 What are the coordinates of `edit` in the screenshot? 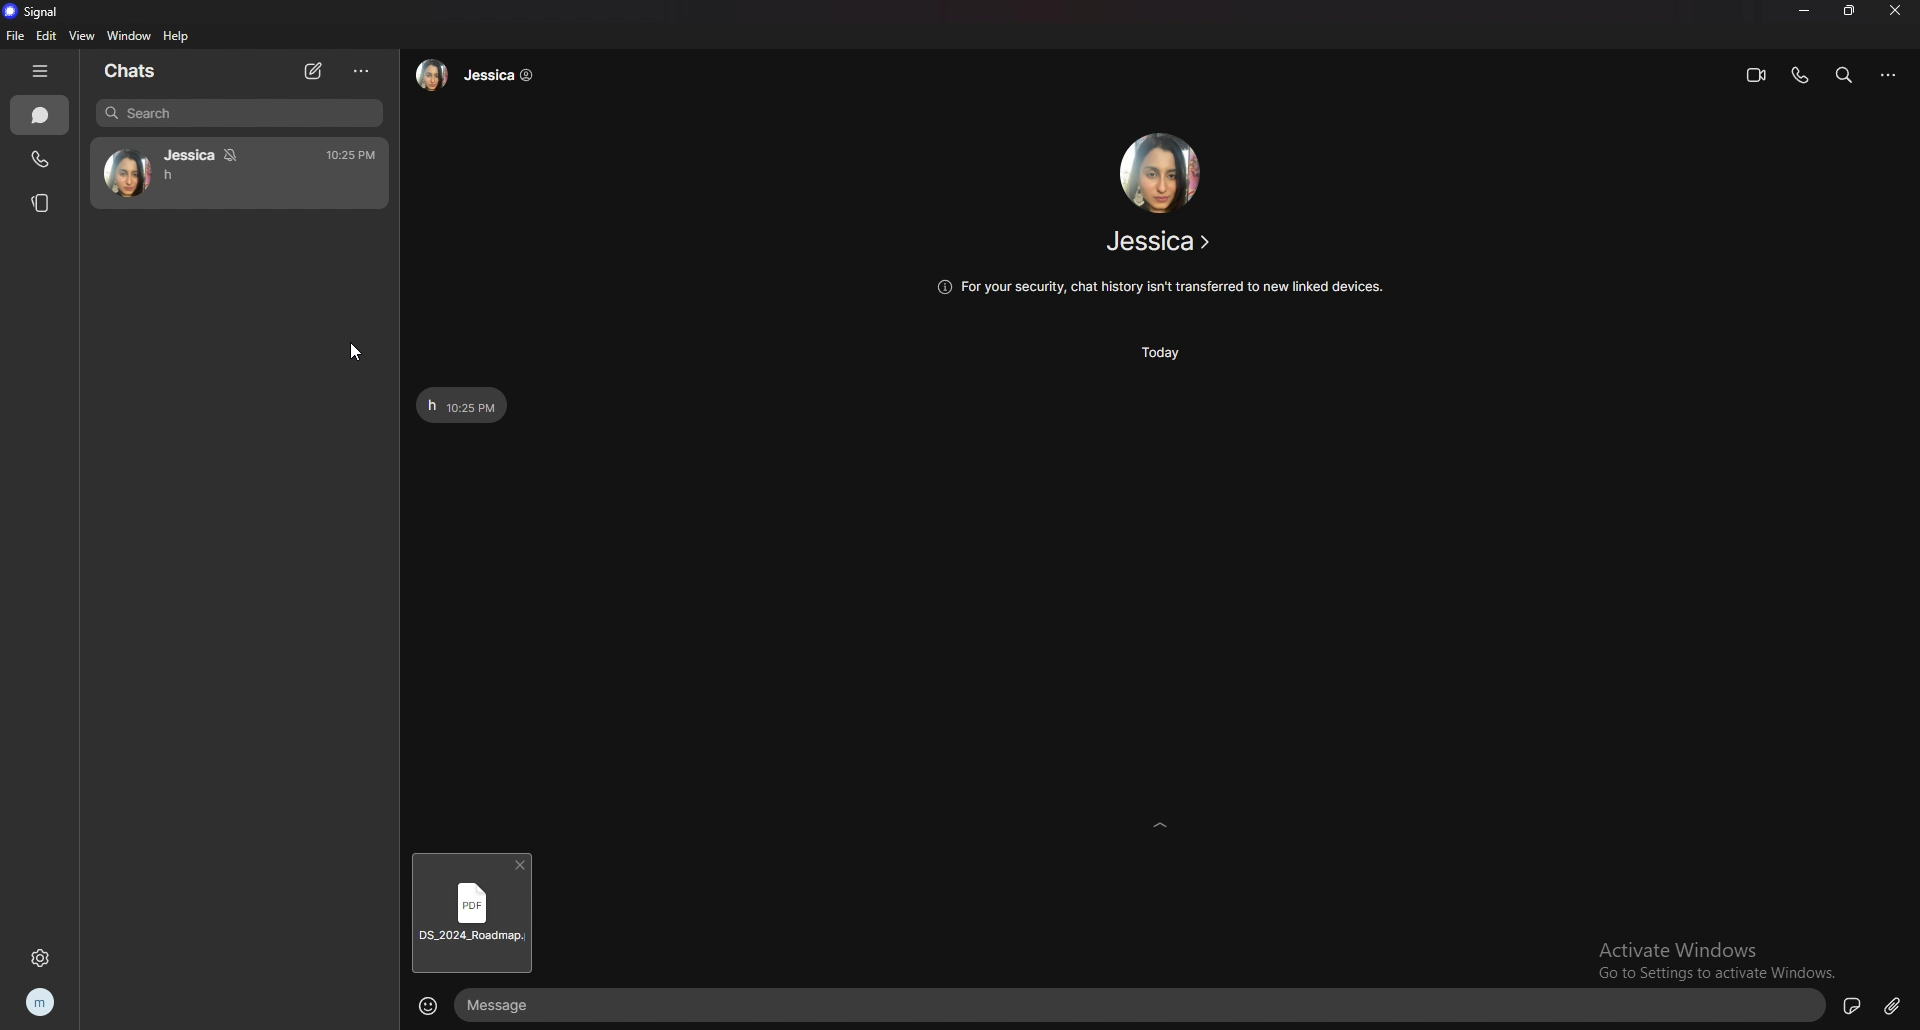 It's located at (45, 36).